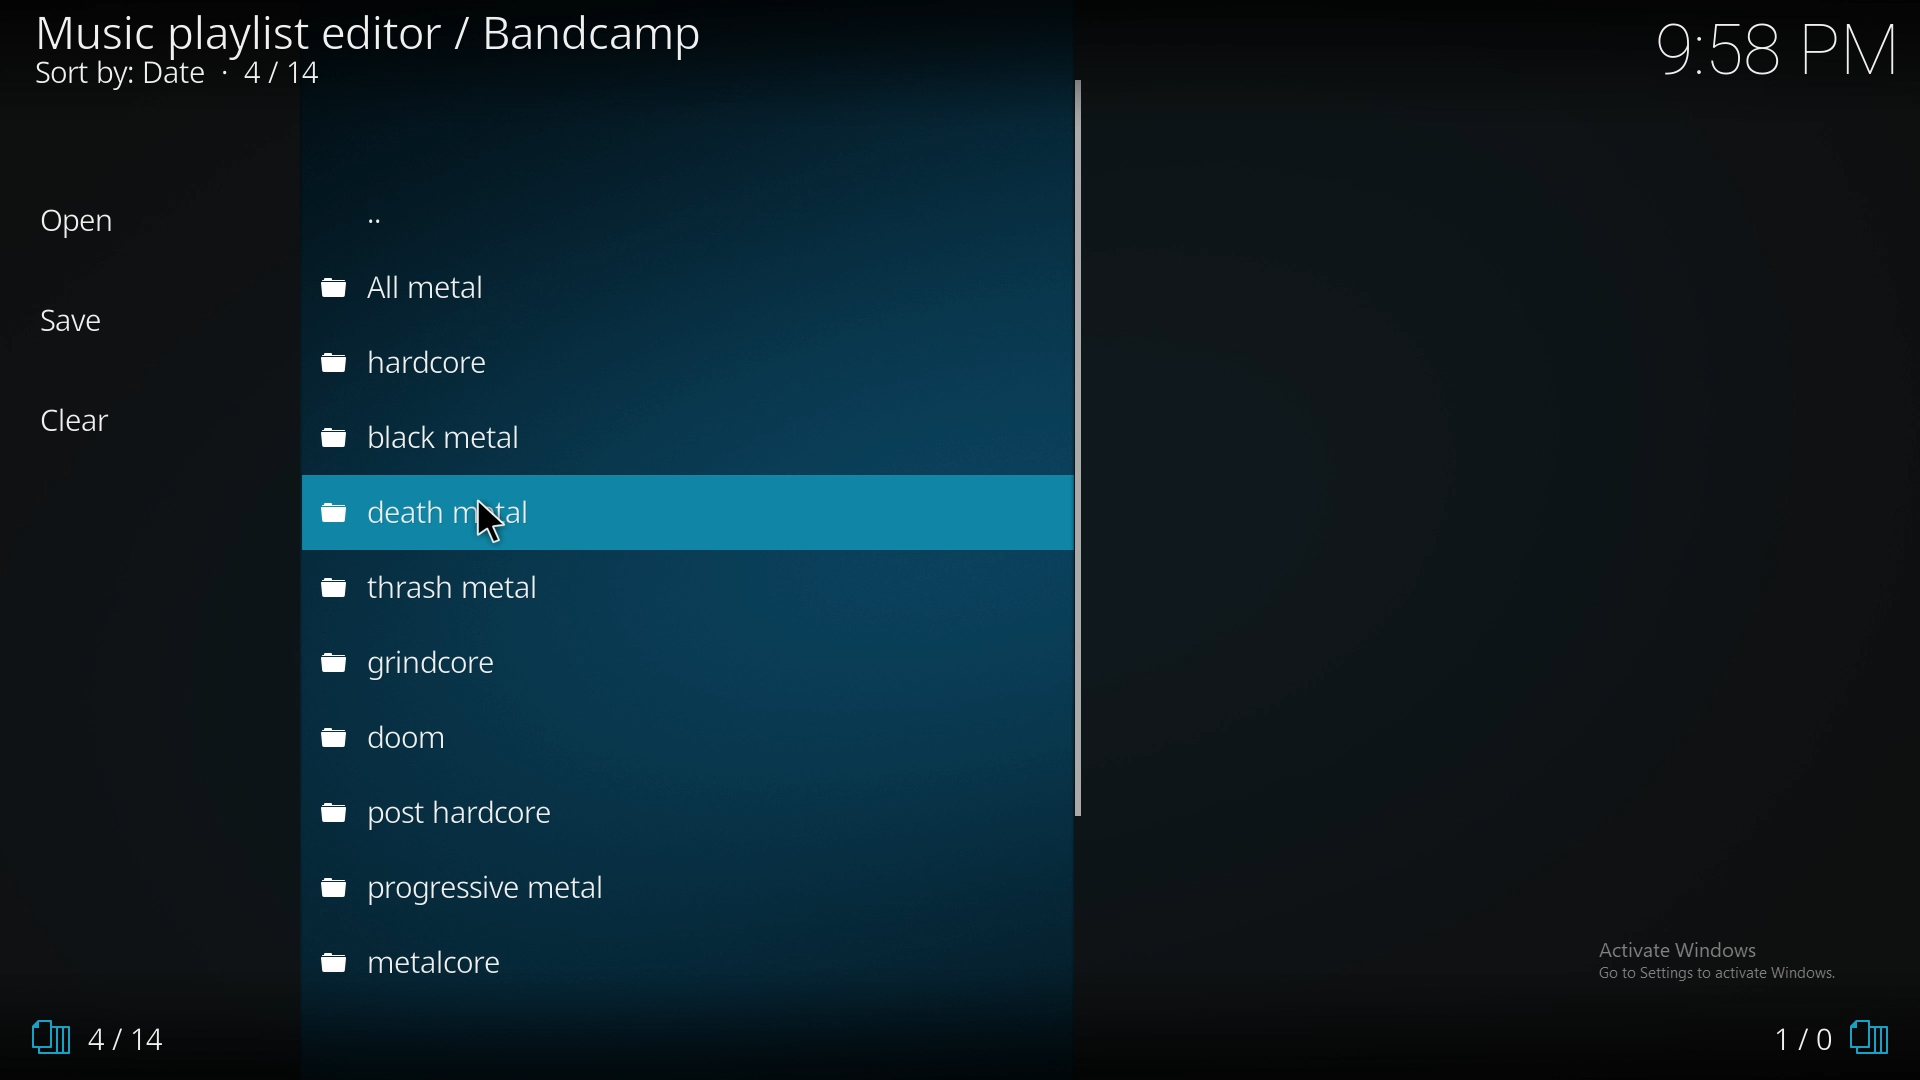  Describe the element at coordinates (78, 222) in the screenshot. I see `Open` at that location.